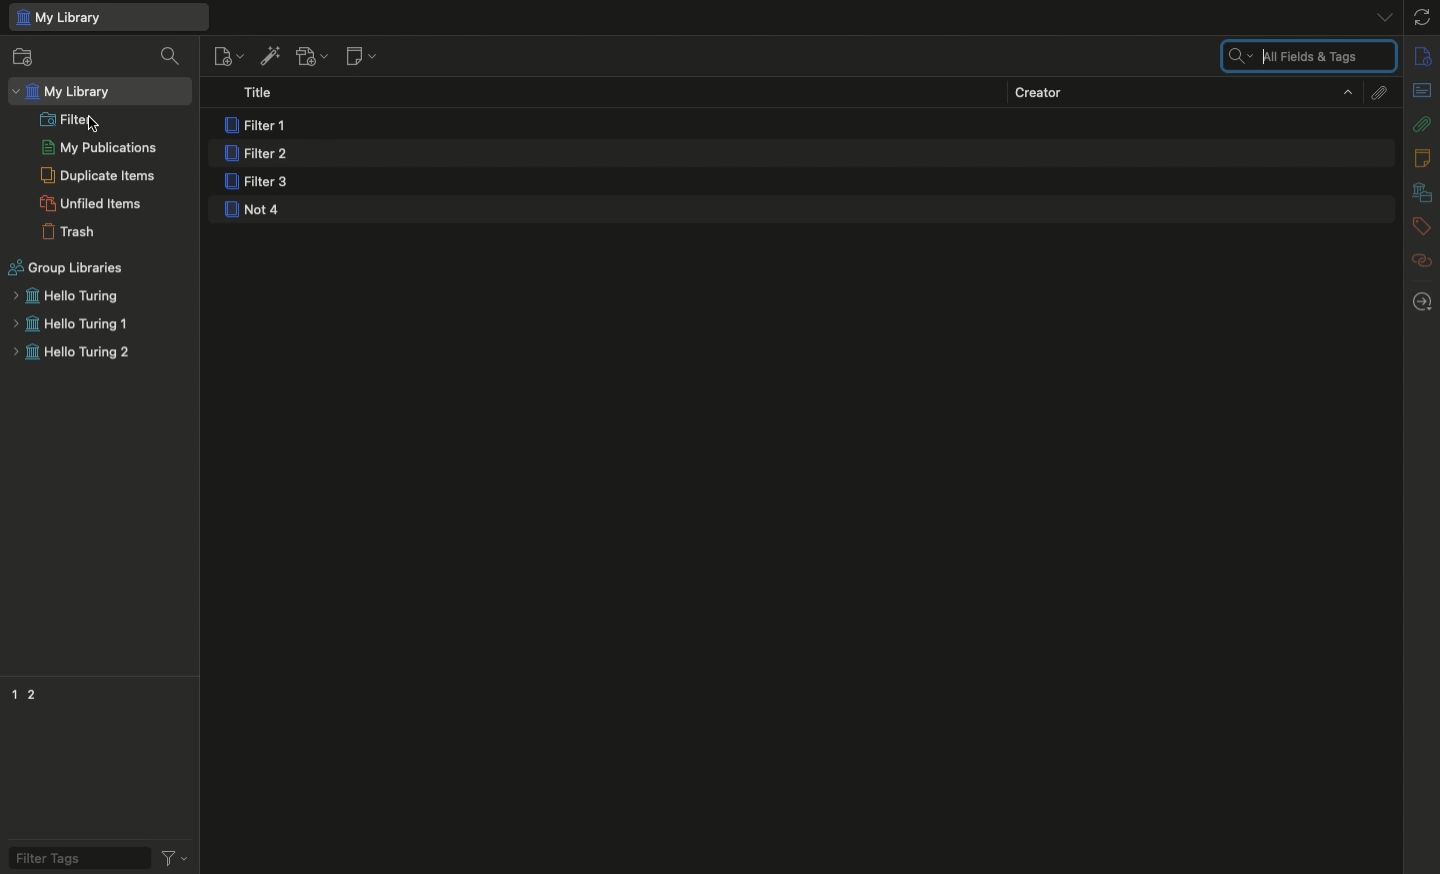 The width and height of the screenshot is (1440, 874). Describe the element at coordinates (64, 296) in the screenshot. I see `Hello turing` at that location.